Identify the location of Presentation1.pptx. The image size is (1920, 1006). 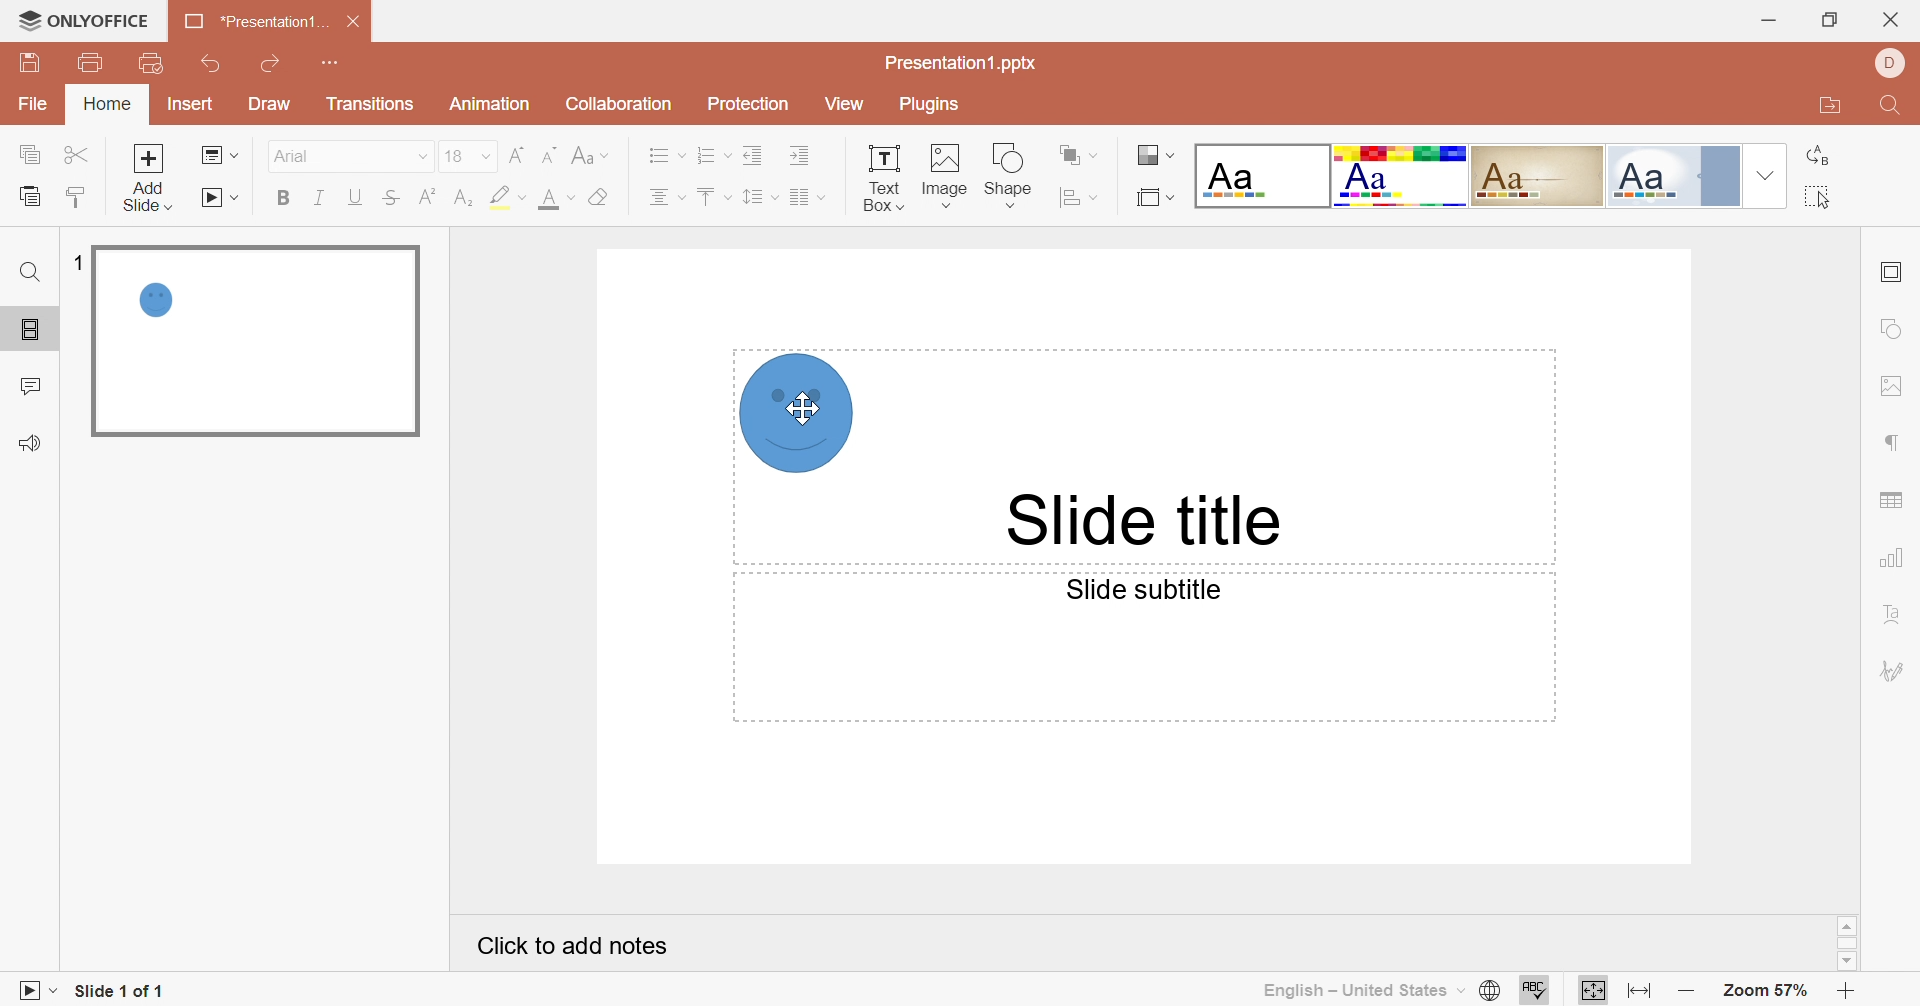
(964, 63).